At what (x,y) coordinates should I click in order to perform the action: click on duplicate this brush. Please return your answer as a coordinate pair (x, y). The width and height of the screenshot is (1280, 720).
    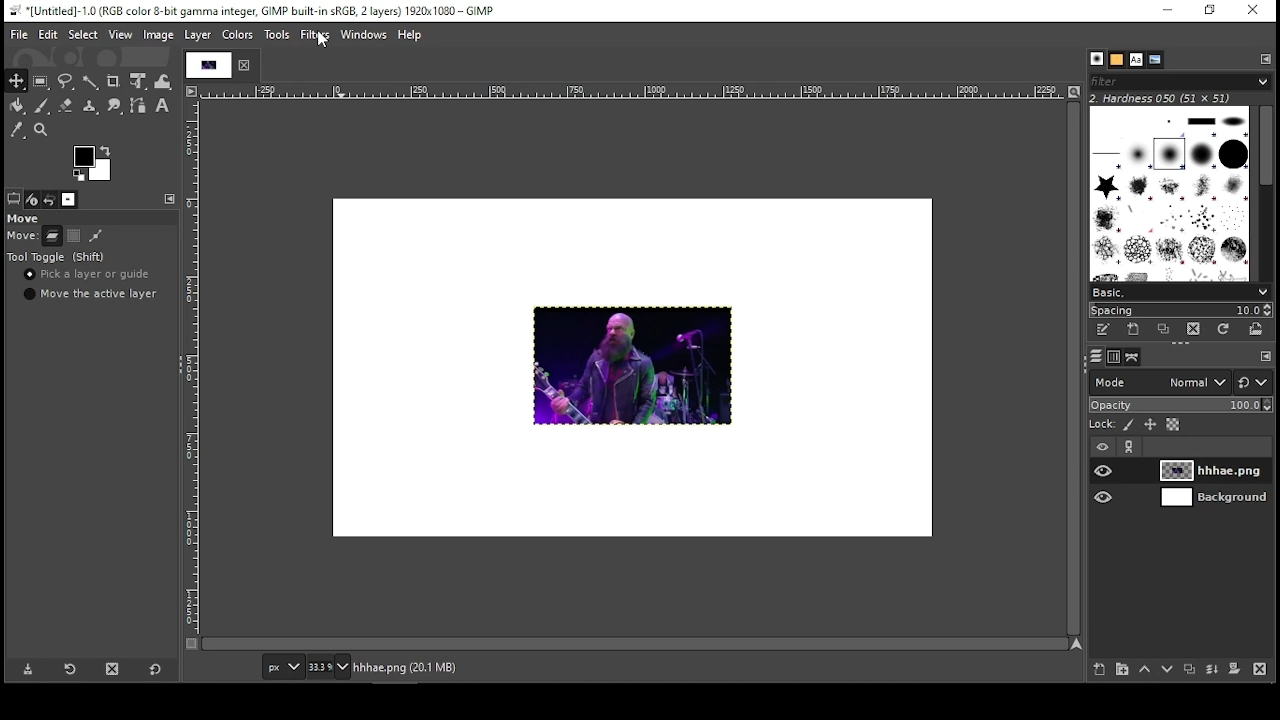
    Looking at the image, I should click on (1161, 330).